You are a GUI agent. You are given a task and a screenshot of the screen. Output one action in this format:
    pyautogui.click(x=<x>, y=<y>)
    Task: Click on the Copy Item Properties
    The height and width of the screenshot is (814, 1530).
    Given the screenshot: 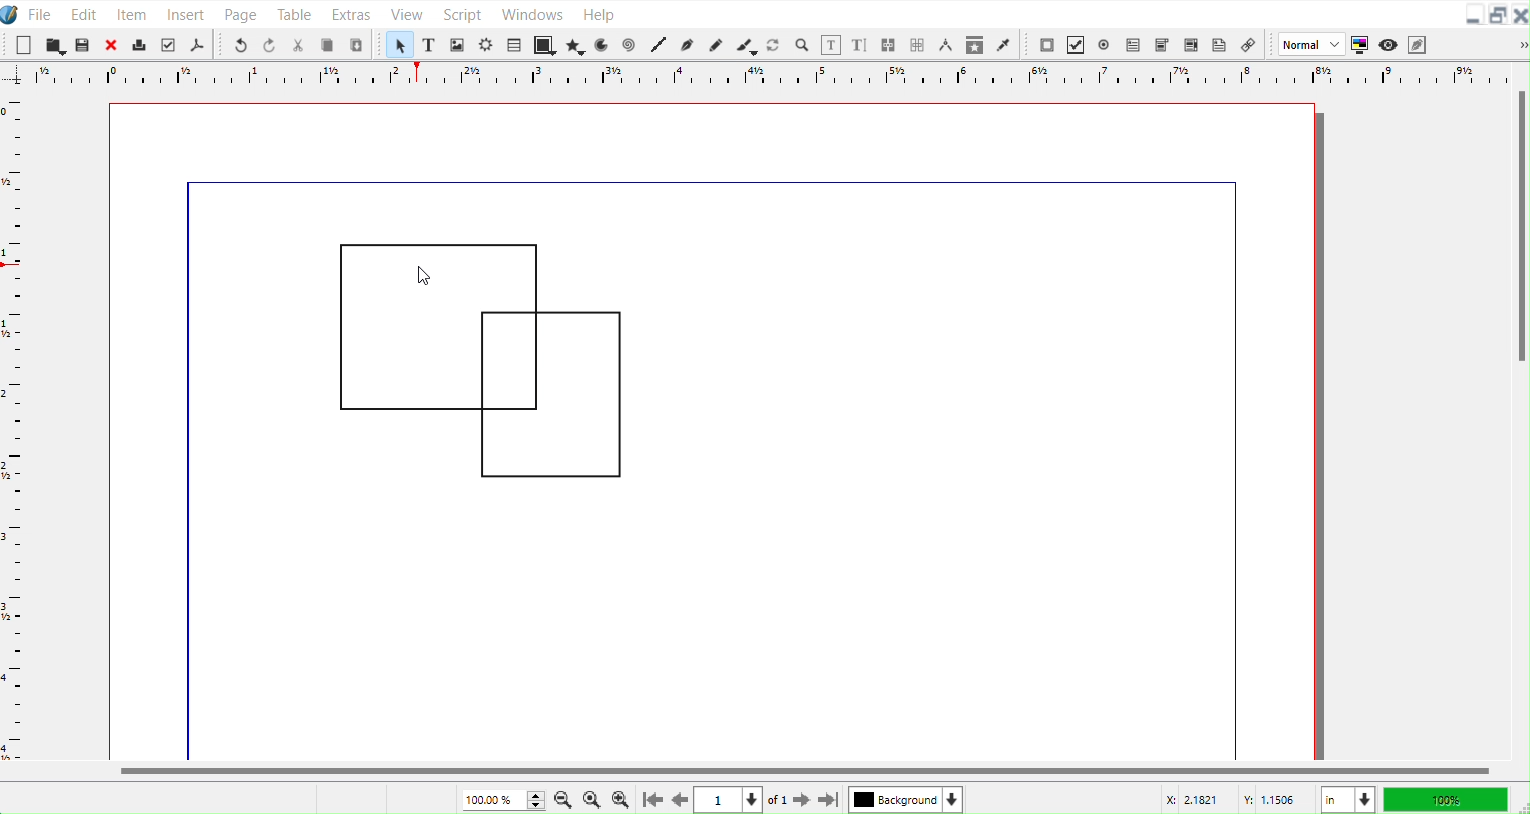 What is the action you would take?
    pyautogui.click(x=977, y=44)
    